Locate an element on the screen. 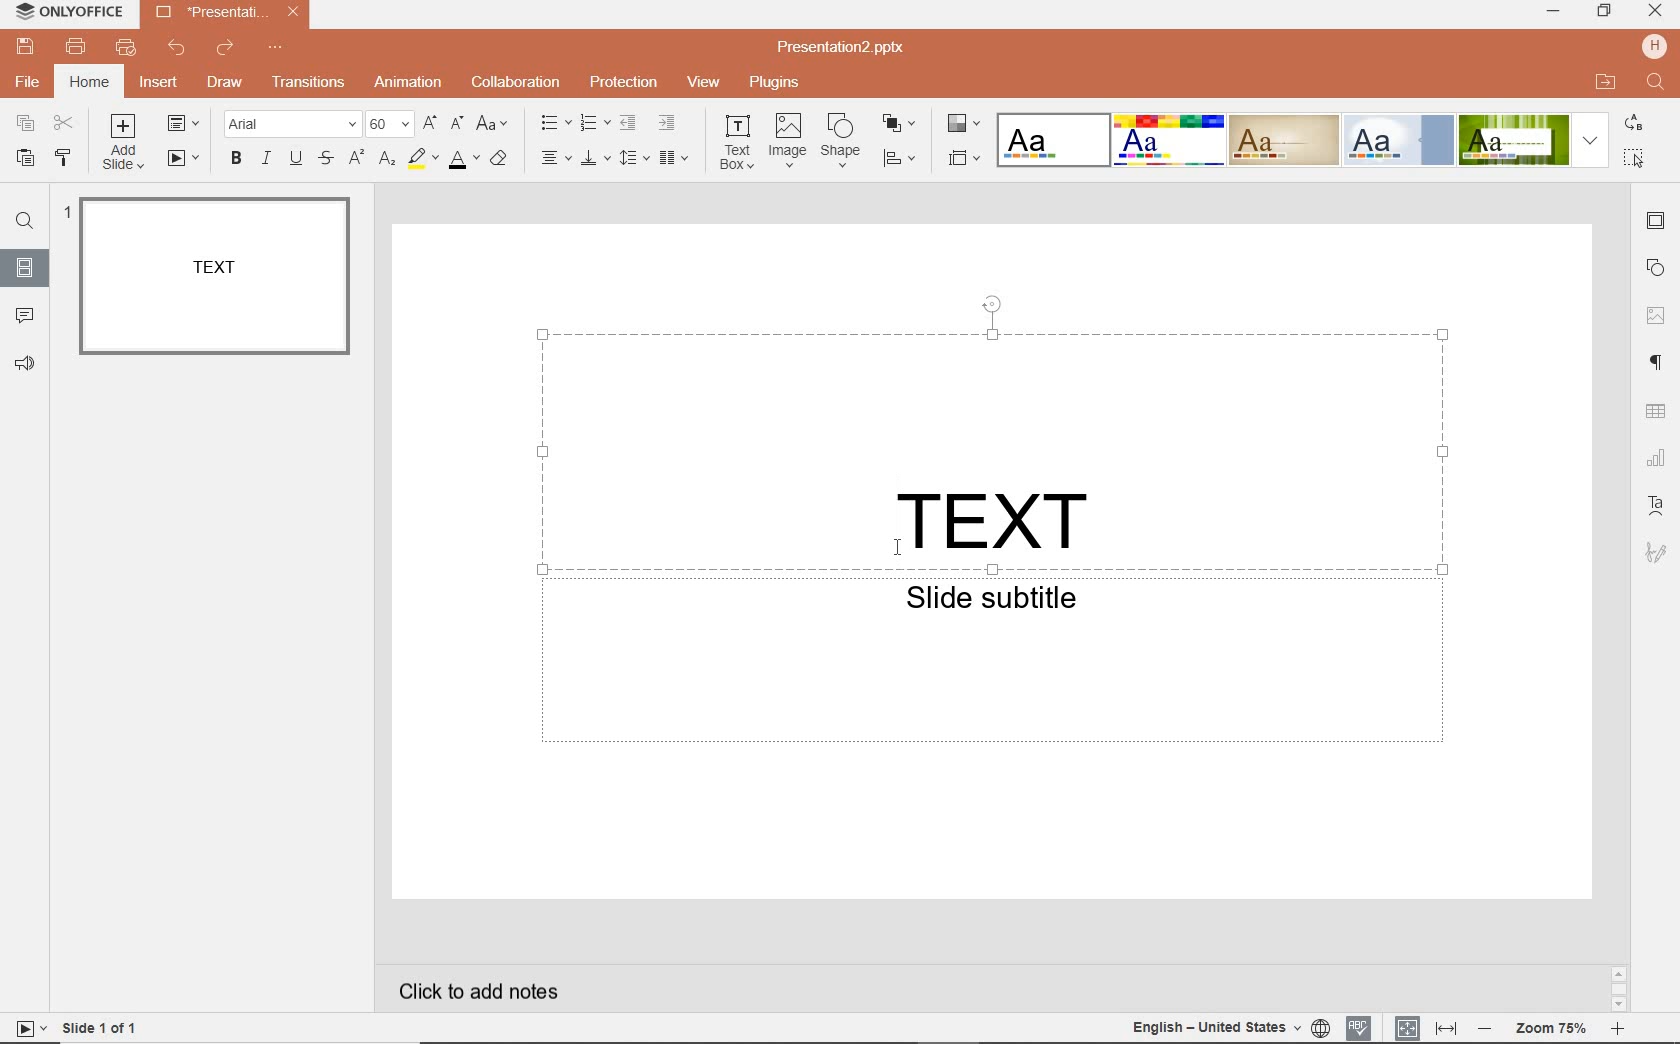  HIGHLIGHT COLOR is located at coordinates (420, 160).